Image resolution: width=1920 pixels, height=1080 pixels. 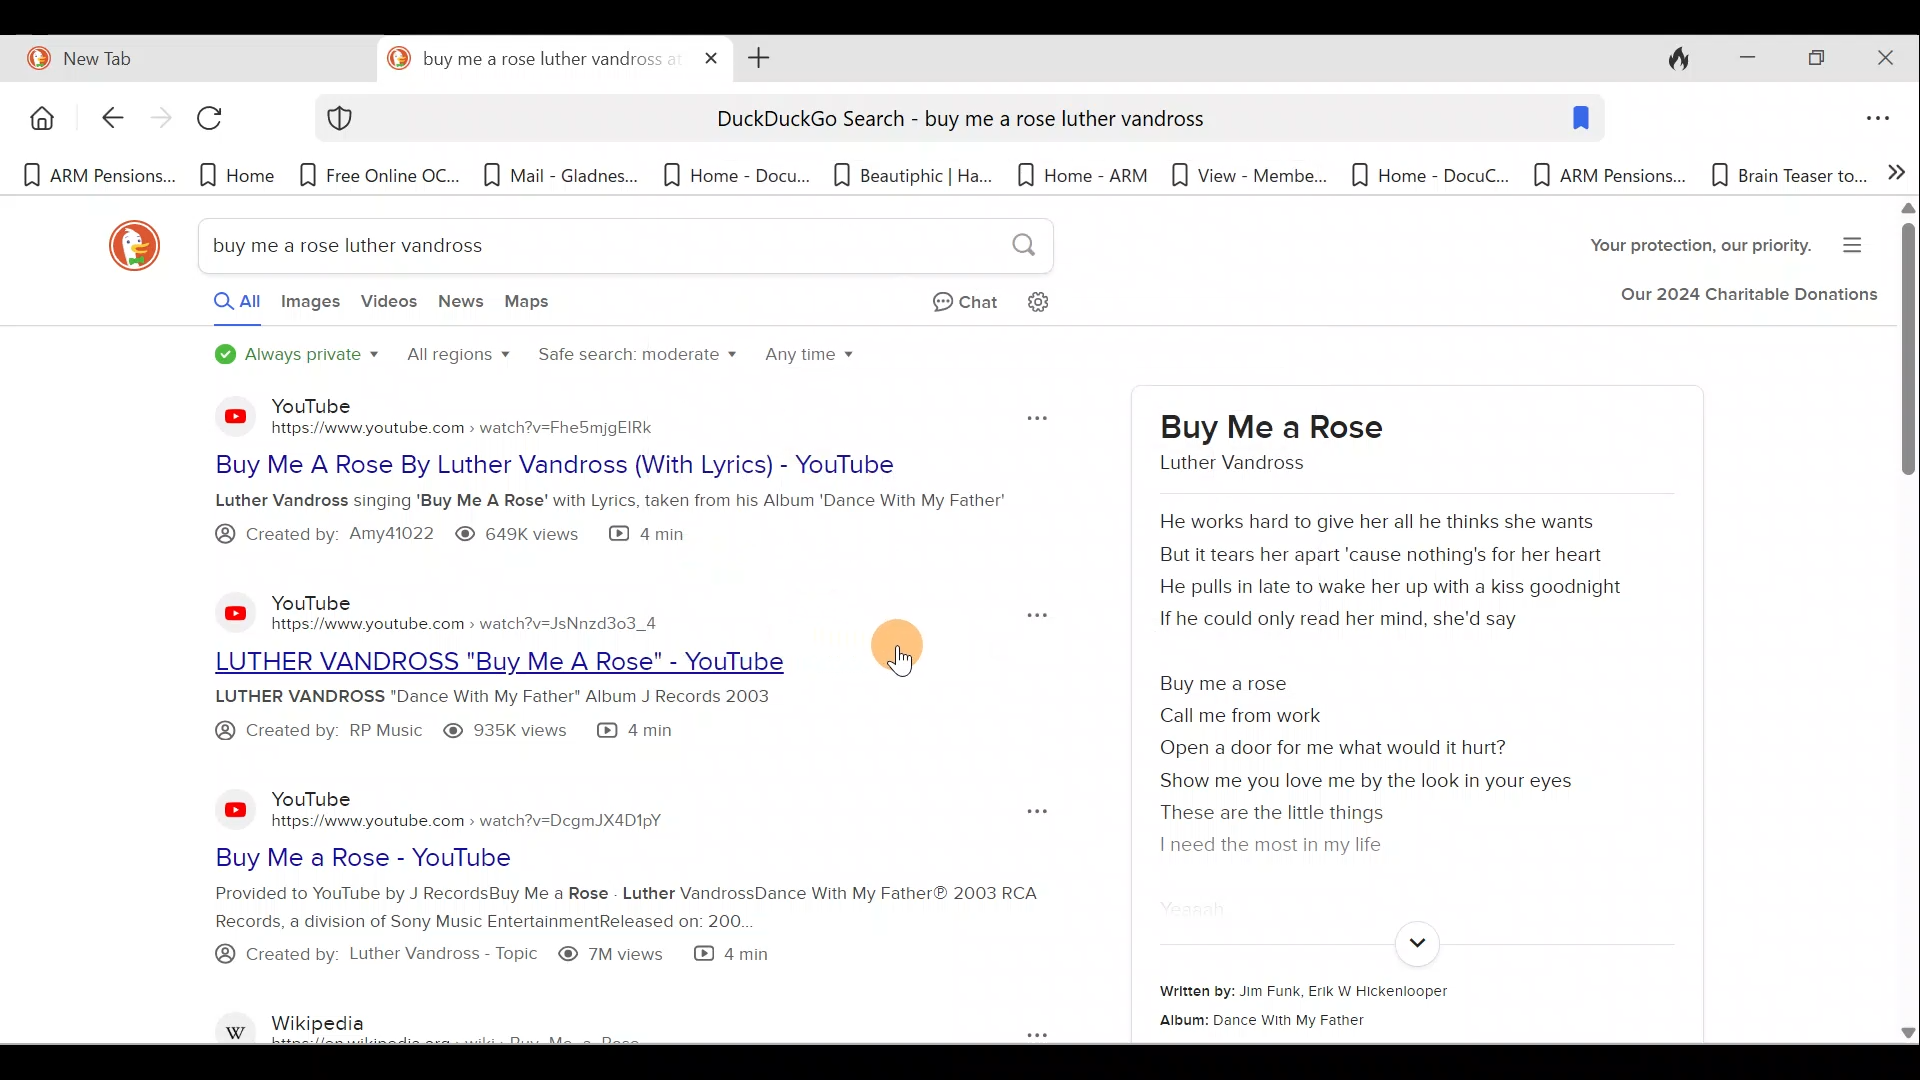 What do you see at coordinates (309, 307) in the screenshot?
I see `Images` at bounding box center [309, 307].